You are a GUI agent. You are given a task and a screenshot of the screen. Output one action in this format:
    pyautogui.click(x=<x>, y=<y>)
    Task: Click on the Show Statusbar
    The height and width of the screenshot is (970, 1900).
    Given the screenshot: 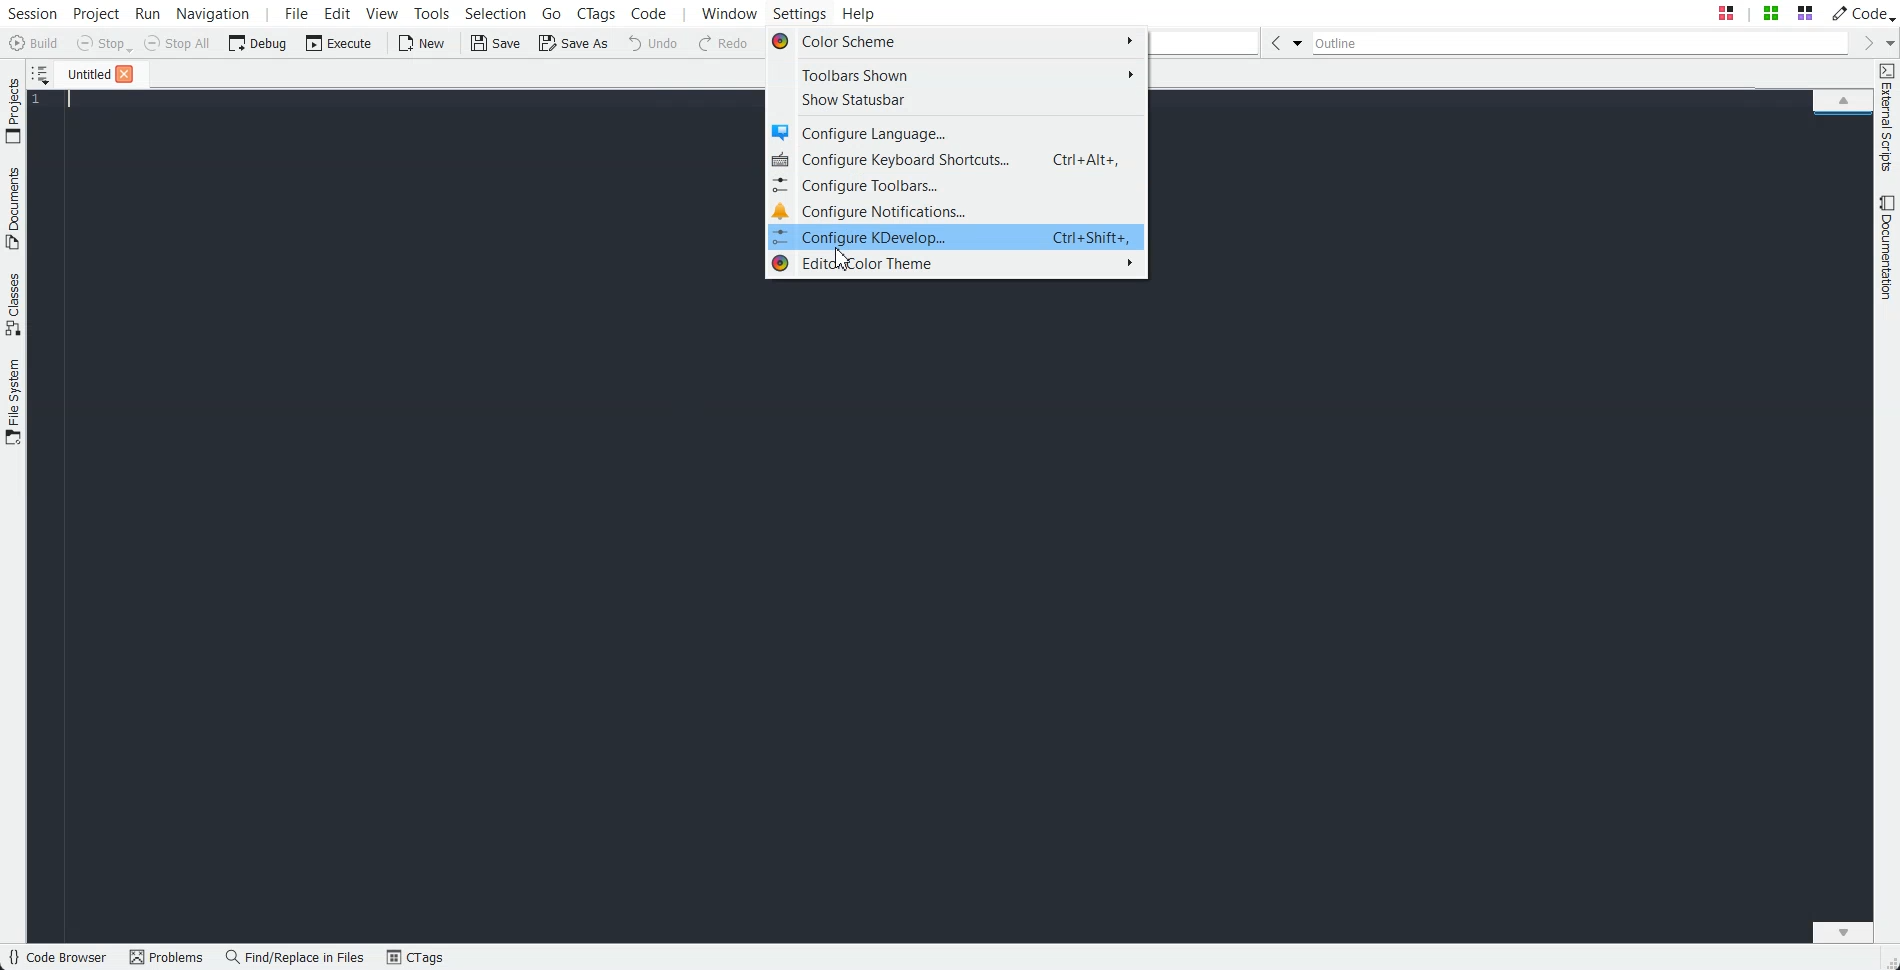 What is the action you would take?
    pyautogui.click(x=956, y=100)
    